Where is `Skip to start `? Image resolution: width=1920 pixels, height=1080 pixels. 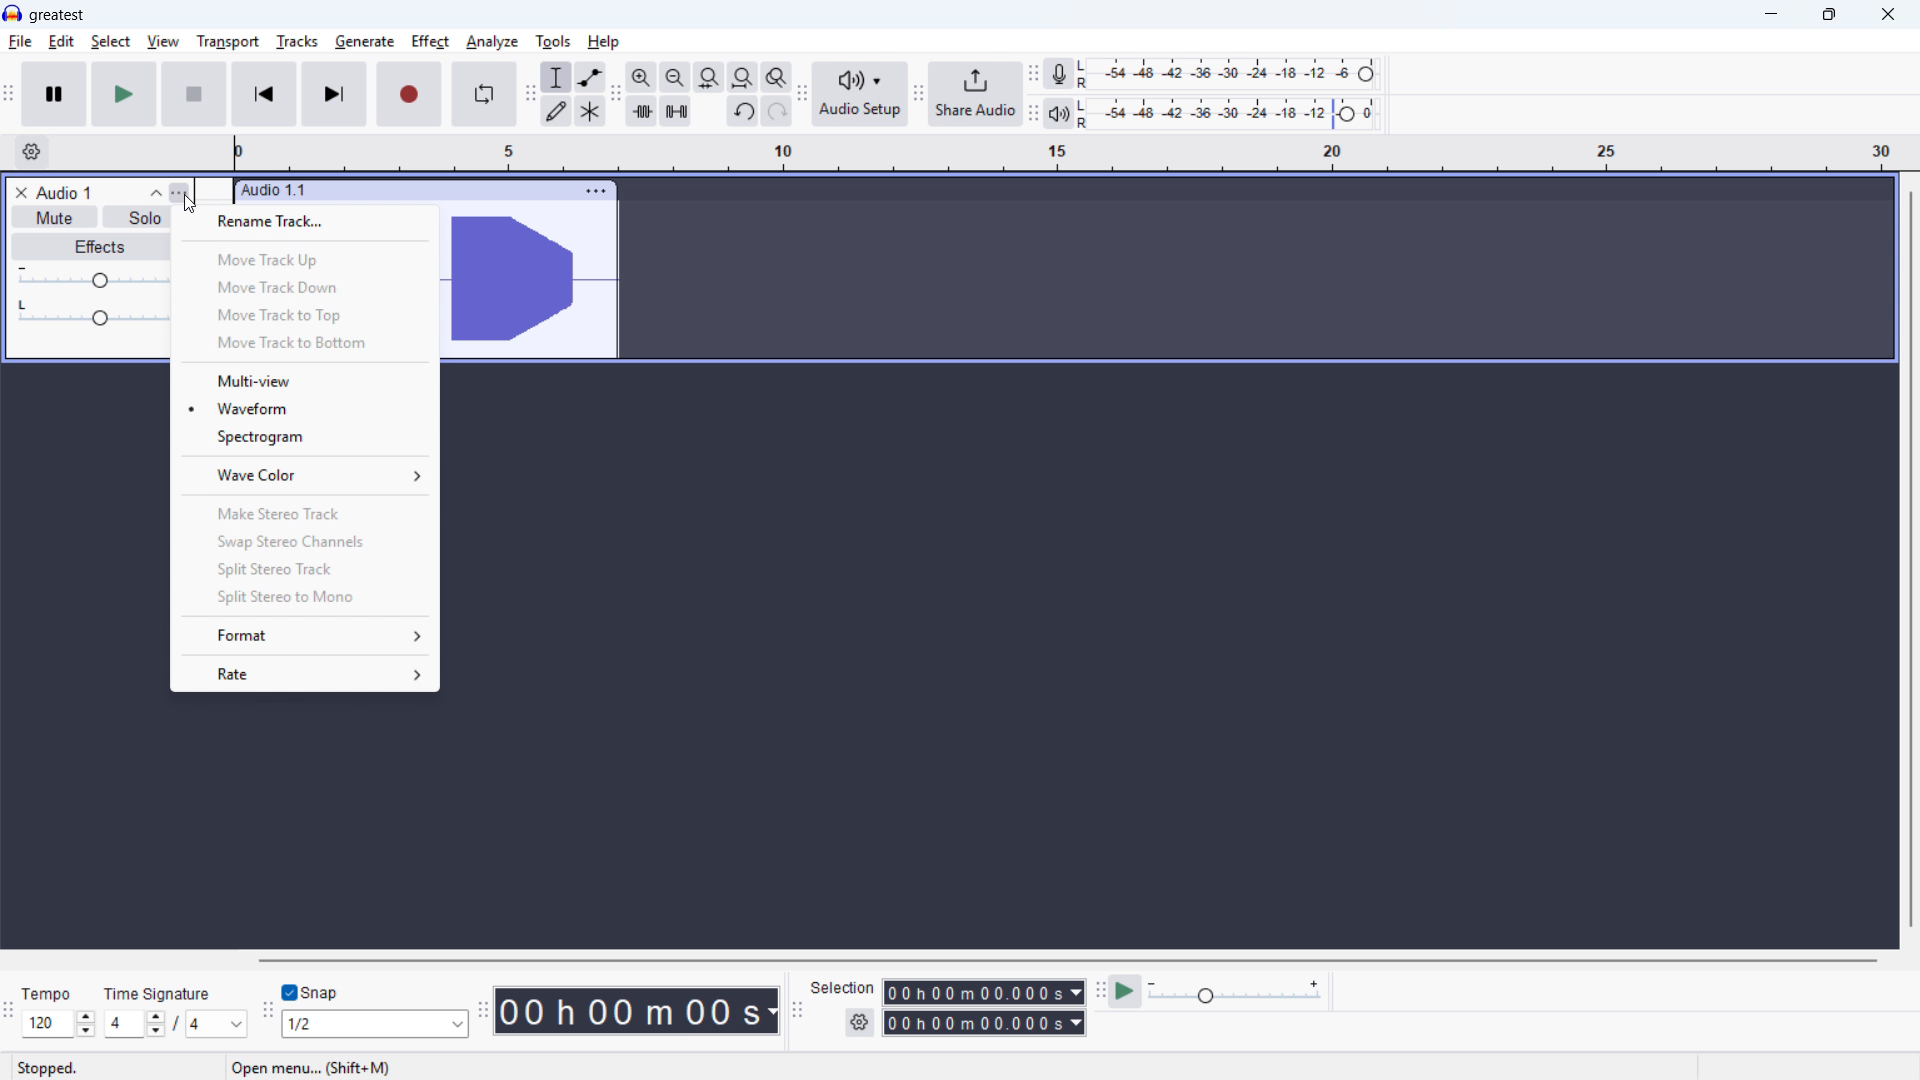 Skip to start  is located at coordinates (264, 94).